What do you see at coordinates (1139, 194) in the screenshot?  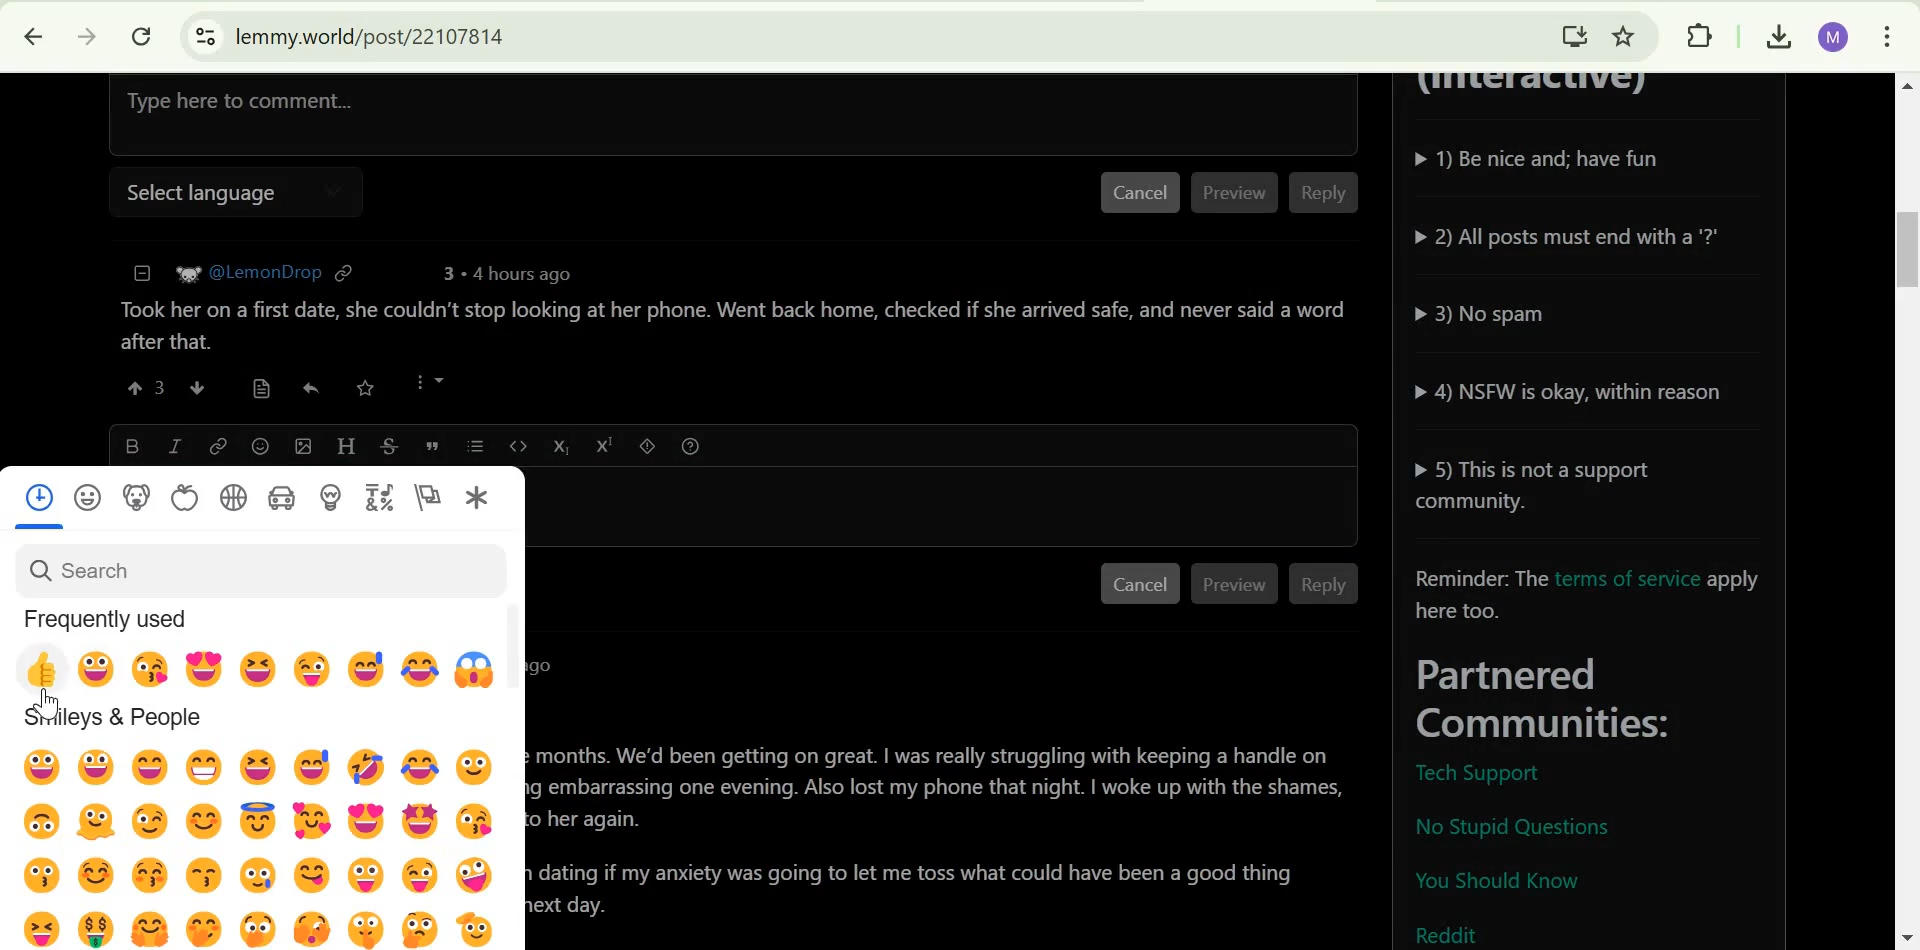 I see `Cancel` at bounding box center [1139, 194].